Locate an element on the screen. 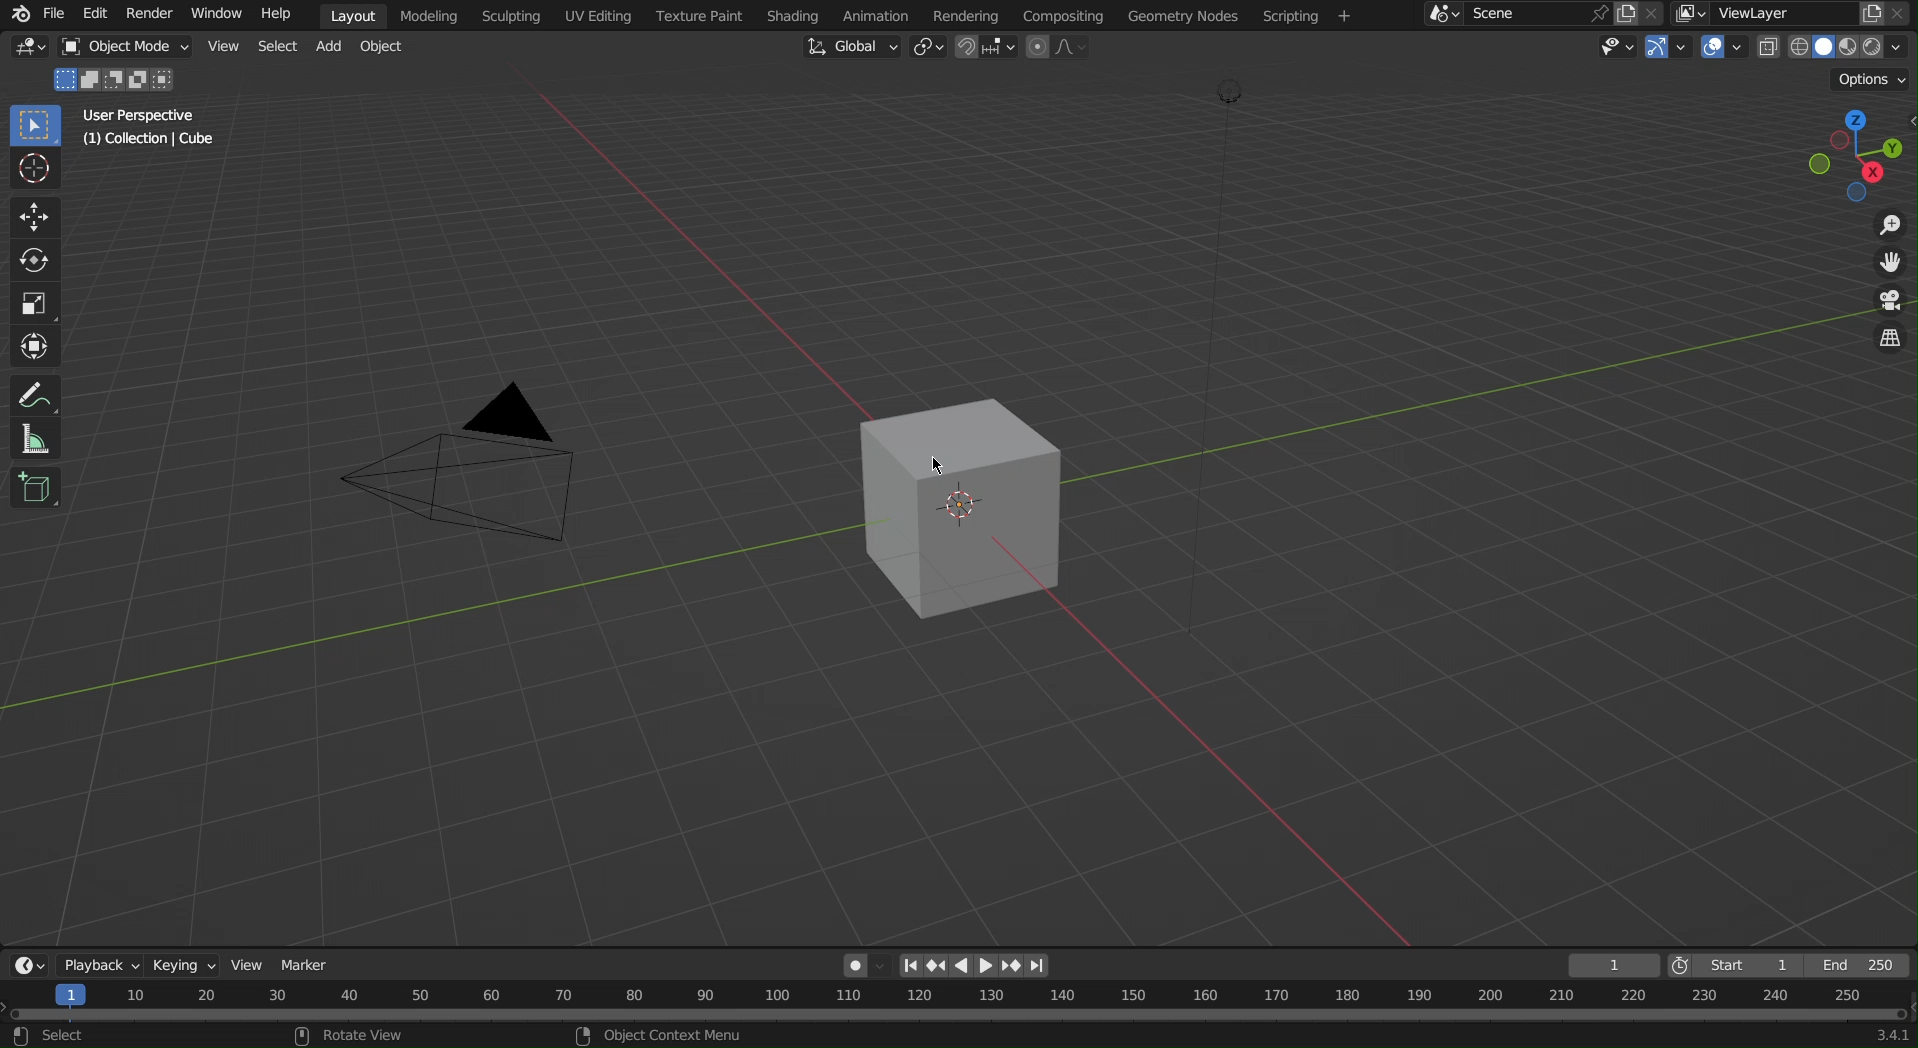 This screenshot has height=1048, width=1918. Scale is located at coordinates (32, 300).